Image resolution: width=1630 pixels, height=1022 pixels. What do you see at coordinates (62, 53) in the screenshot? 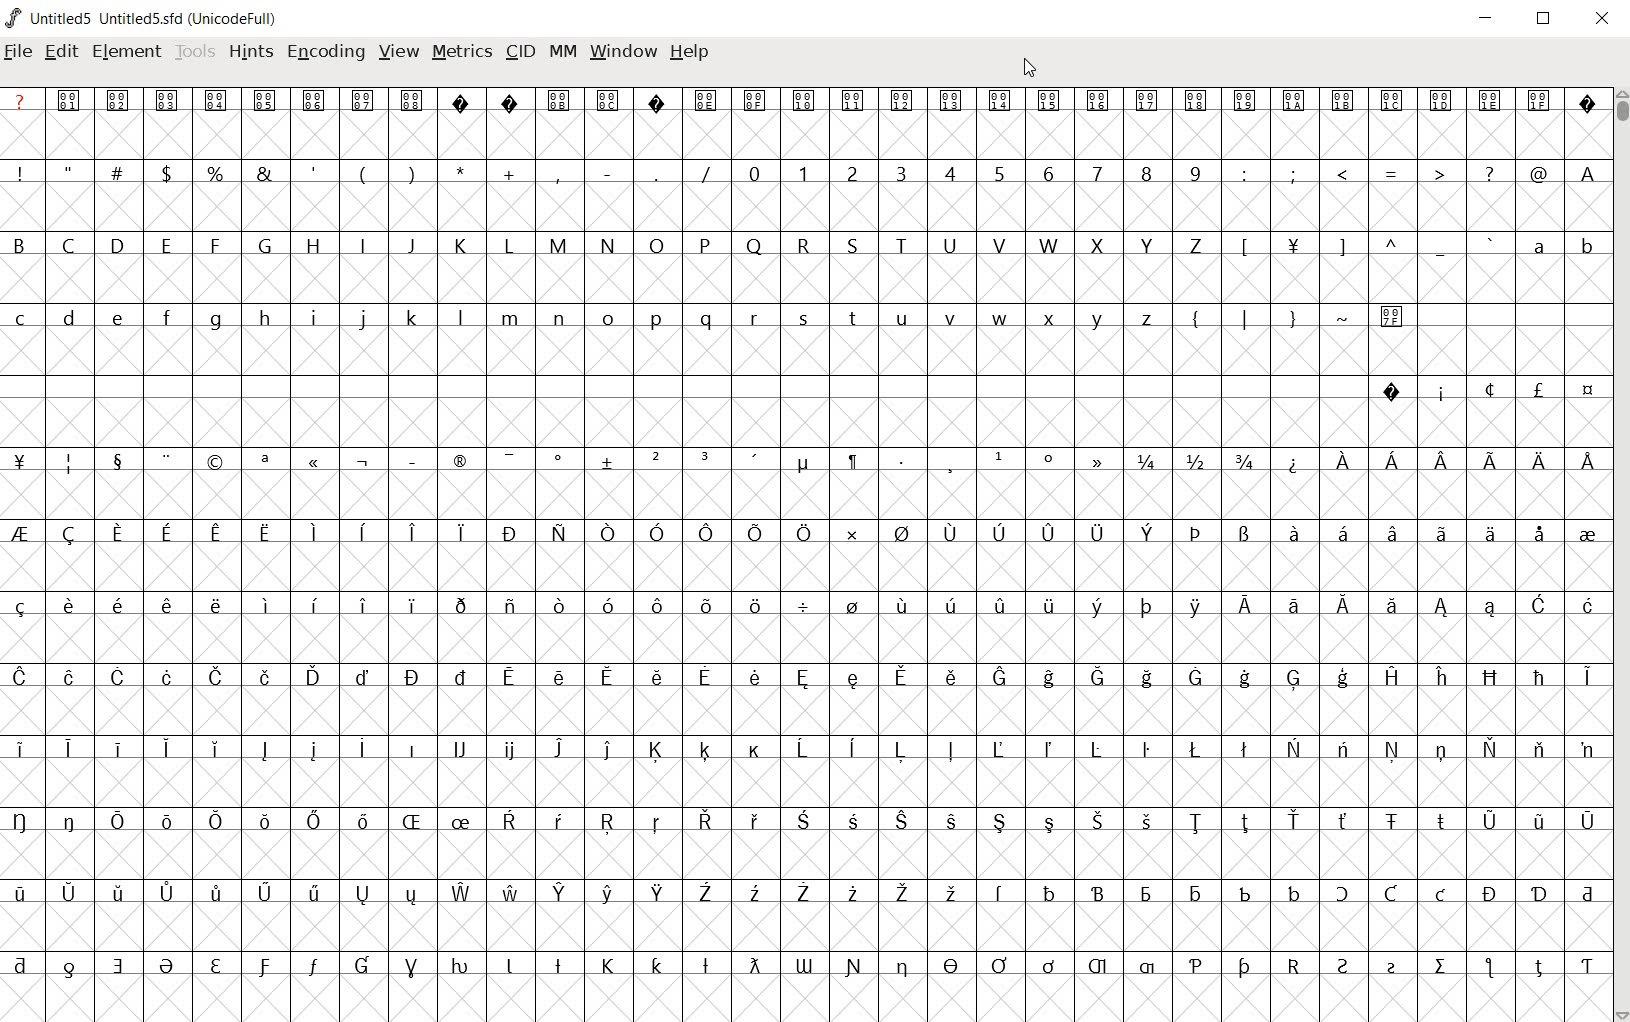
I see `edit` at bounding box center [62, 53].